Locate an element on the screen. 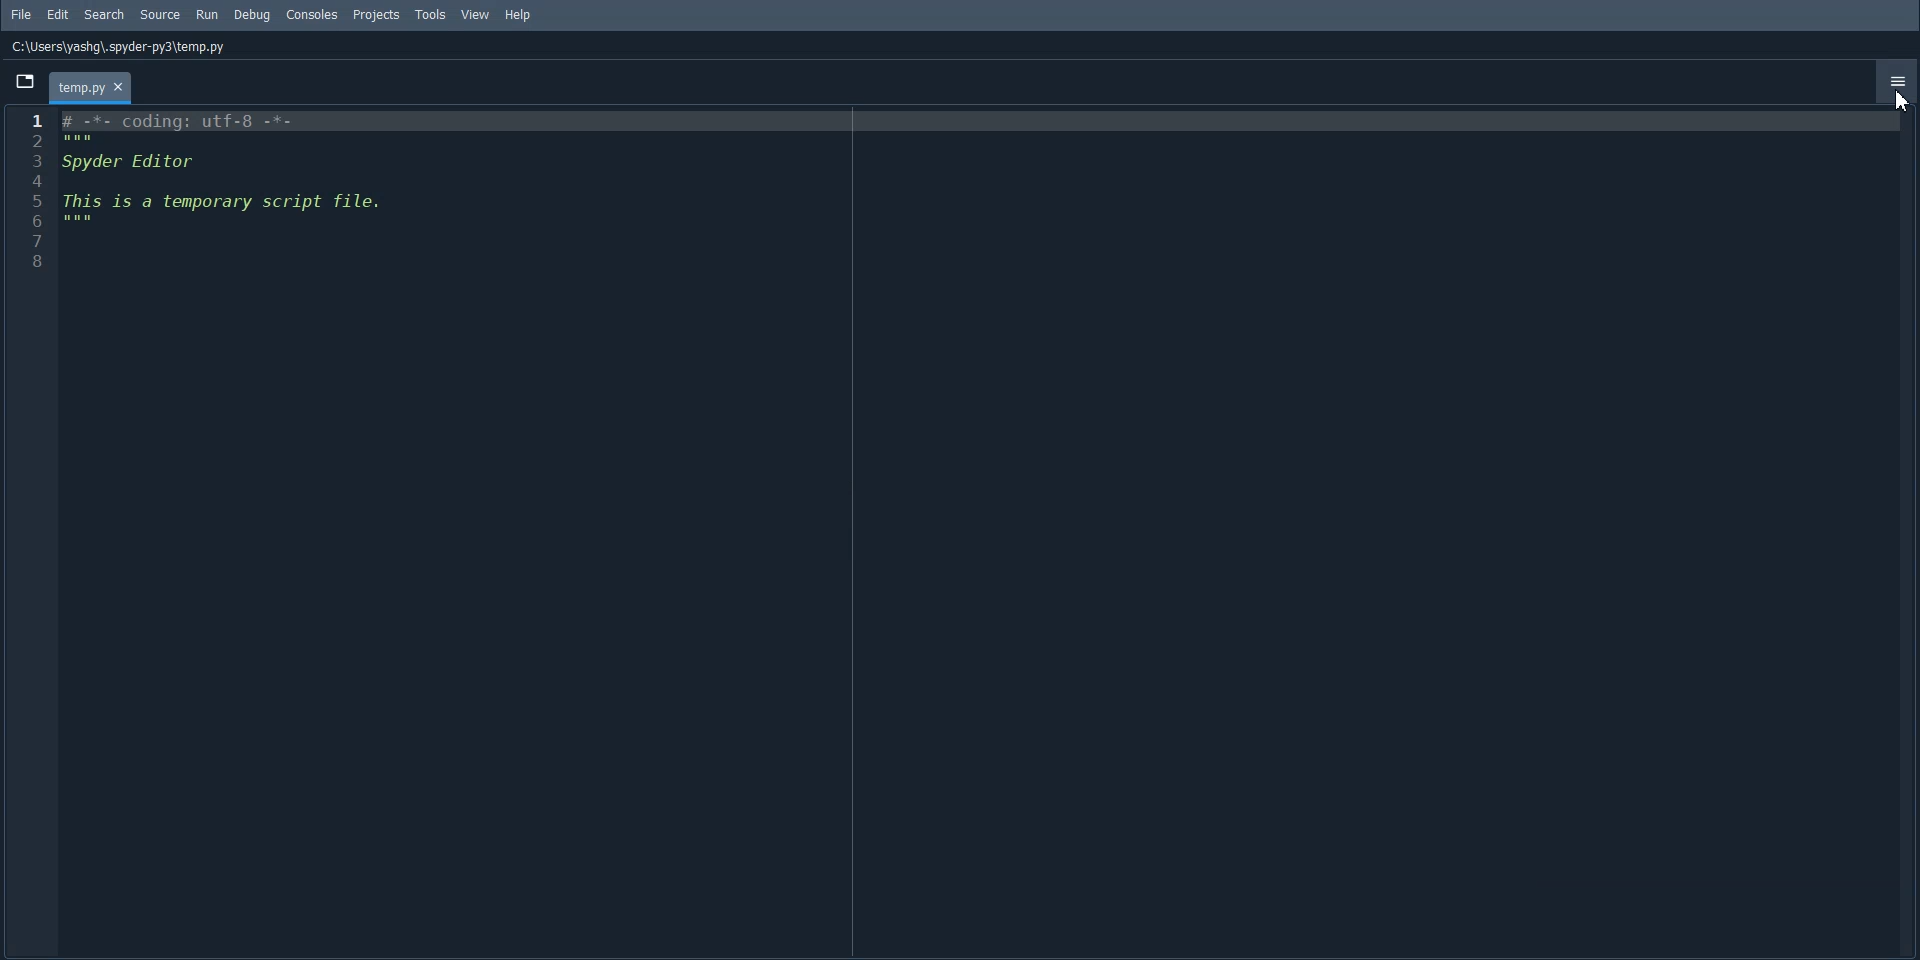 The width and height of the screenshot is (1920, 960). Browse Tab is located at coordinates (24, 81).